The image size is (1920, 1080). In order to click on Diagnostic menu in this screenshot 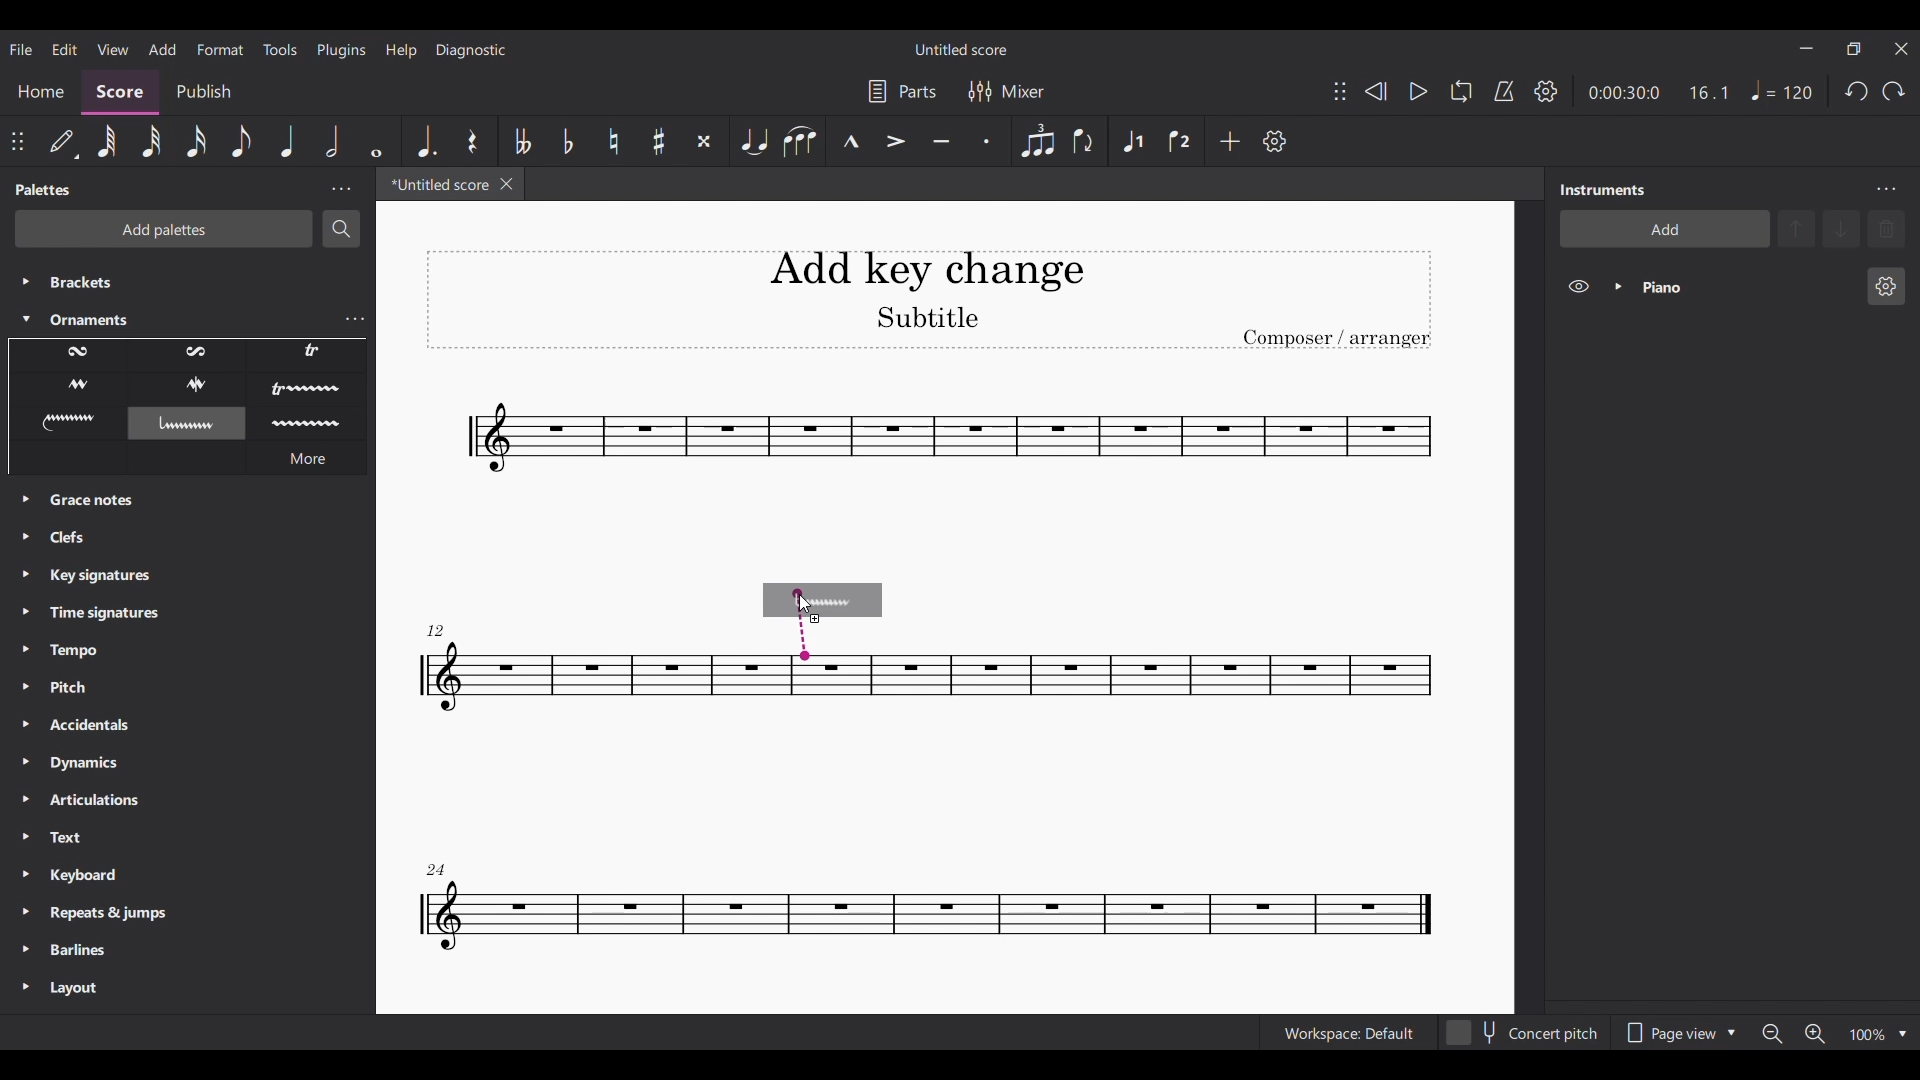, I will do `click(471, 50)`.